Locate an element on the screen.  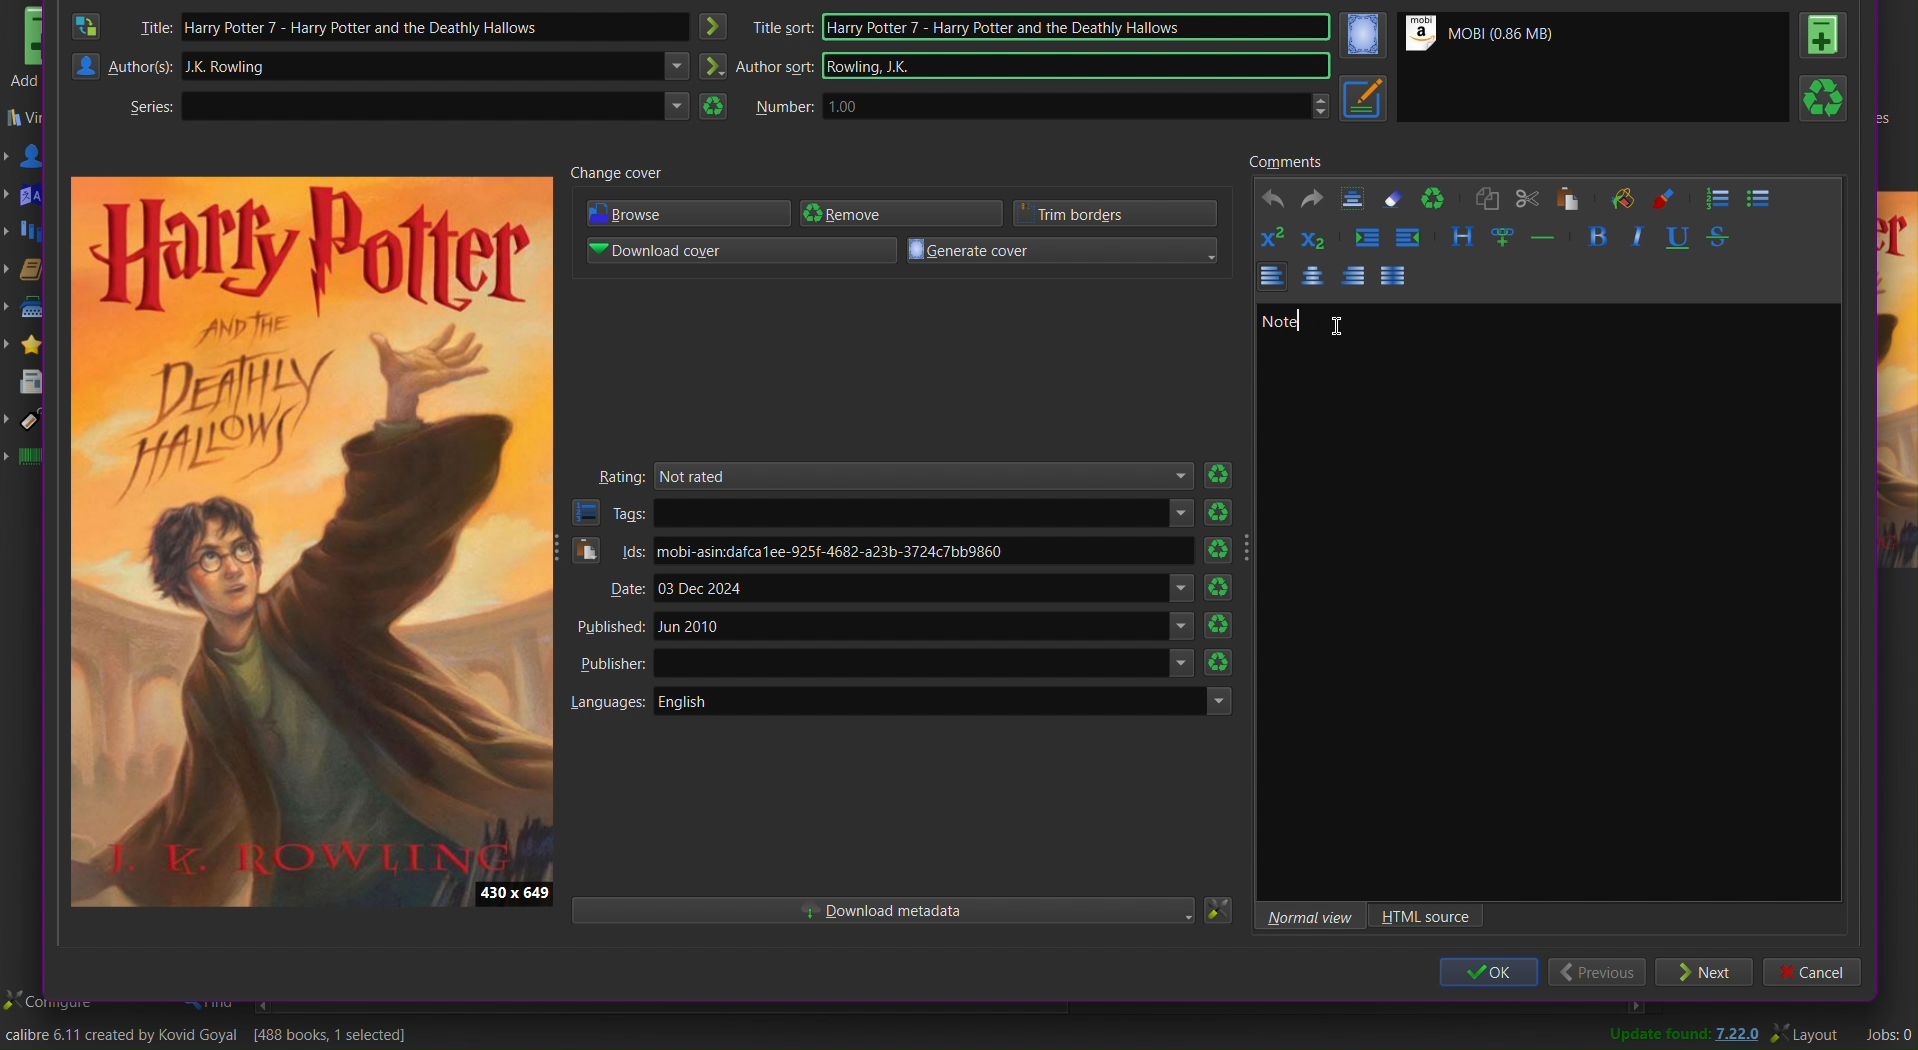
Harry Potter 7 is located at coordinates (456, 27).